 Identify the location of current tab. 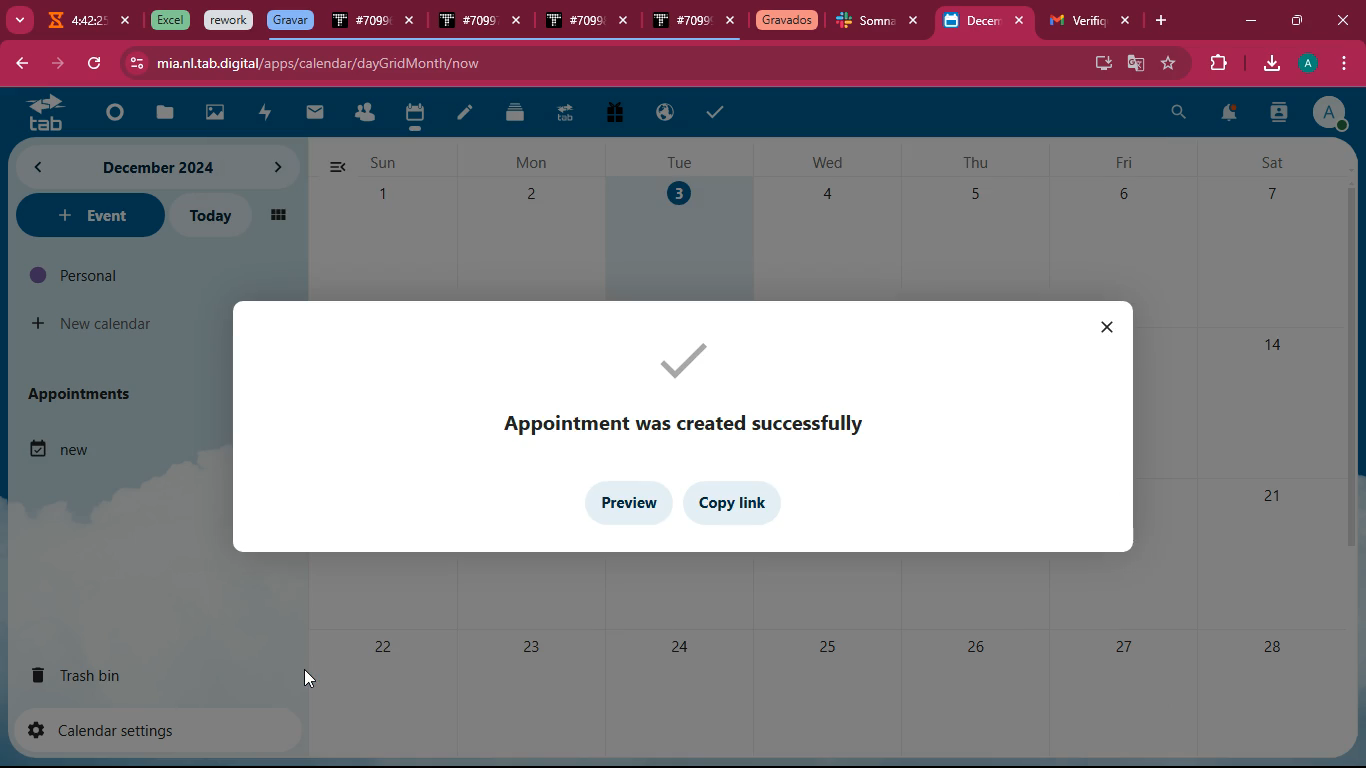
(972, 26).